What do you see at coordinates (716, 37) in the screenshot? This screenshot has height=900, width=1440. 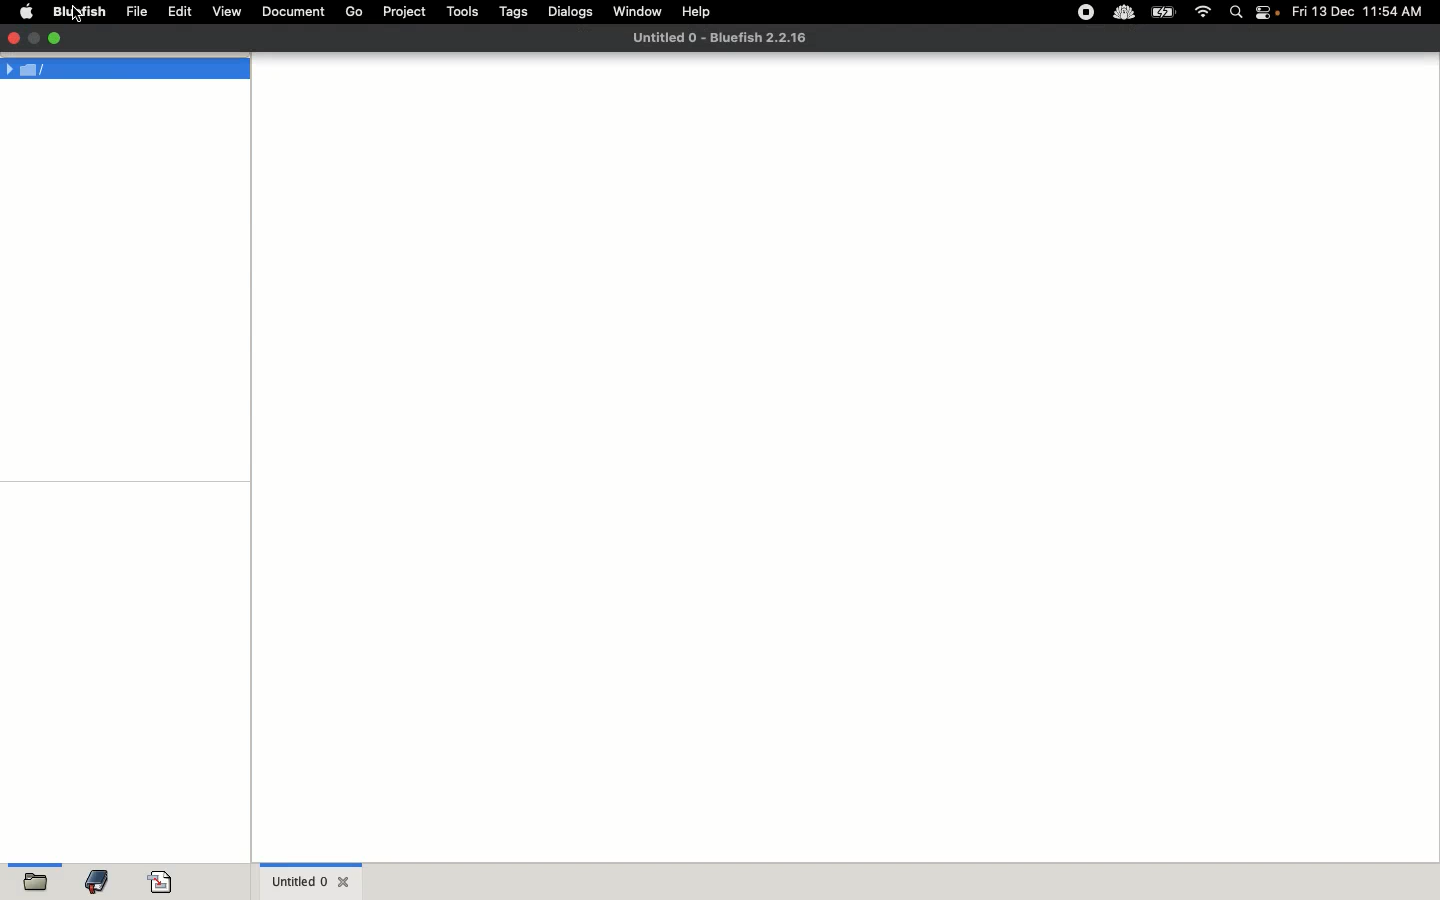 I see `Untitled` at bounding box center [716, 37].